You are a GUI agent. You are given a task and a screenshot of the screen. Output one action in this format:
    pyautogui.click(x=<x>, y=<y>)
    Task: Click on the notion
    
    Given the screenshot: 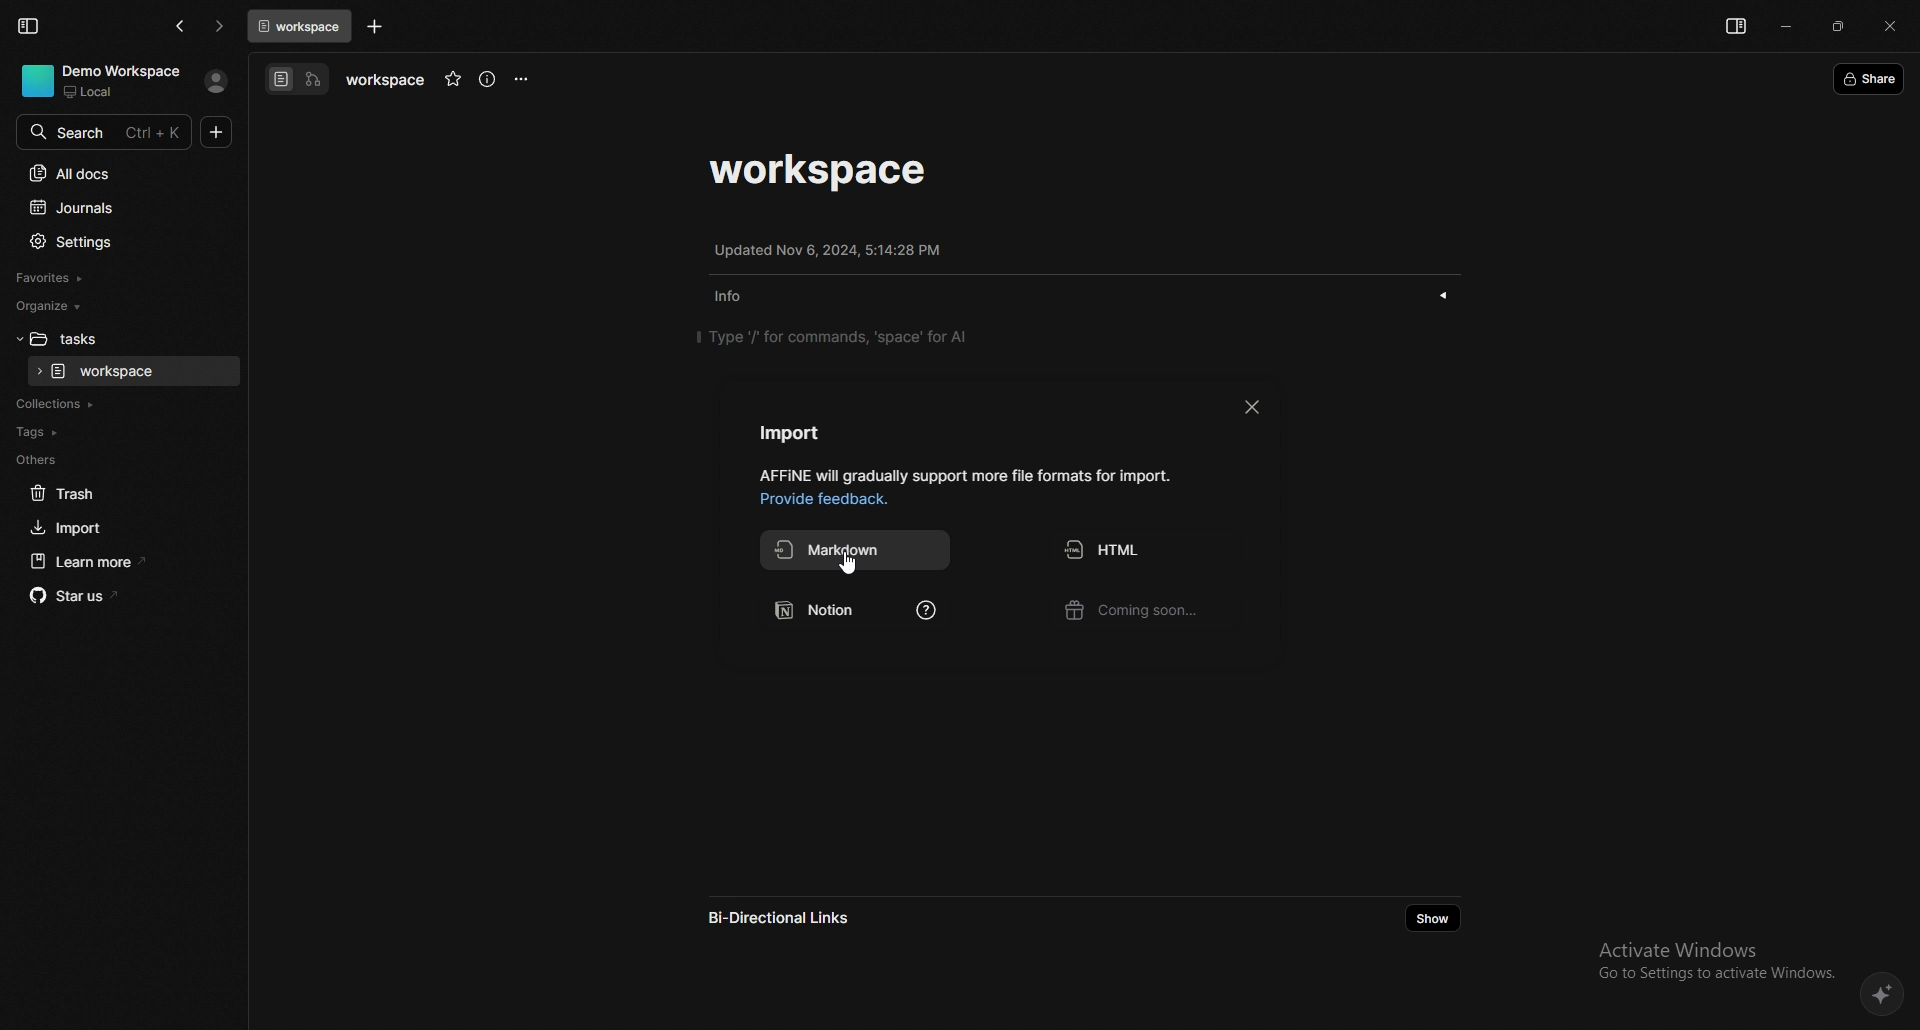 What is the action you would take?
    pyautogui.click(x=831, y=613)
    